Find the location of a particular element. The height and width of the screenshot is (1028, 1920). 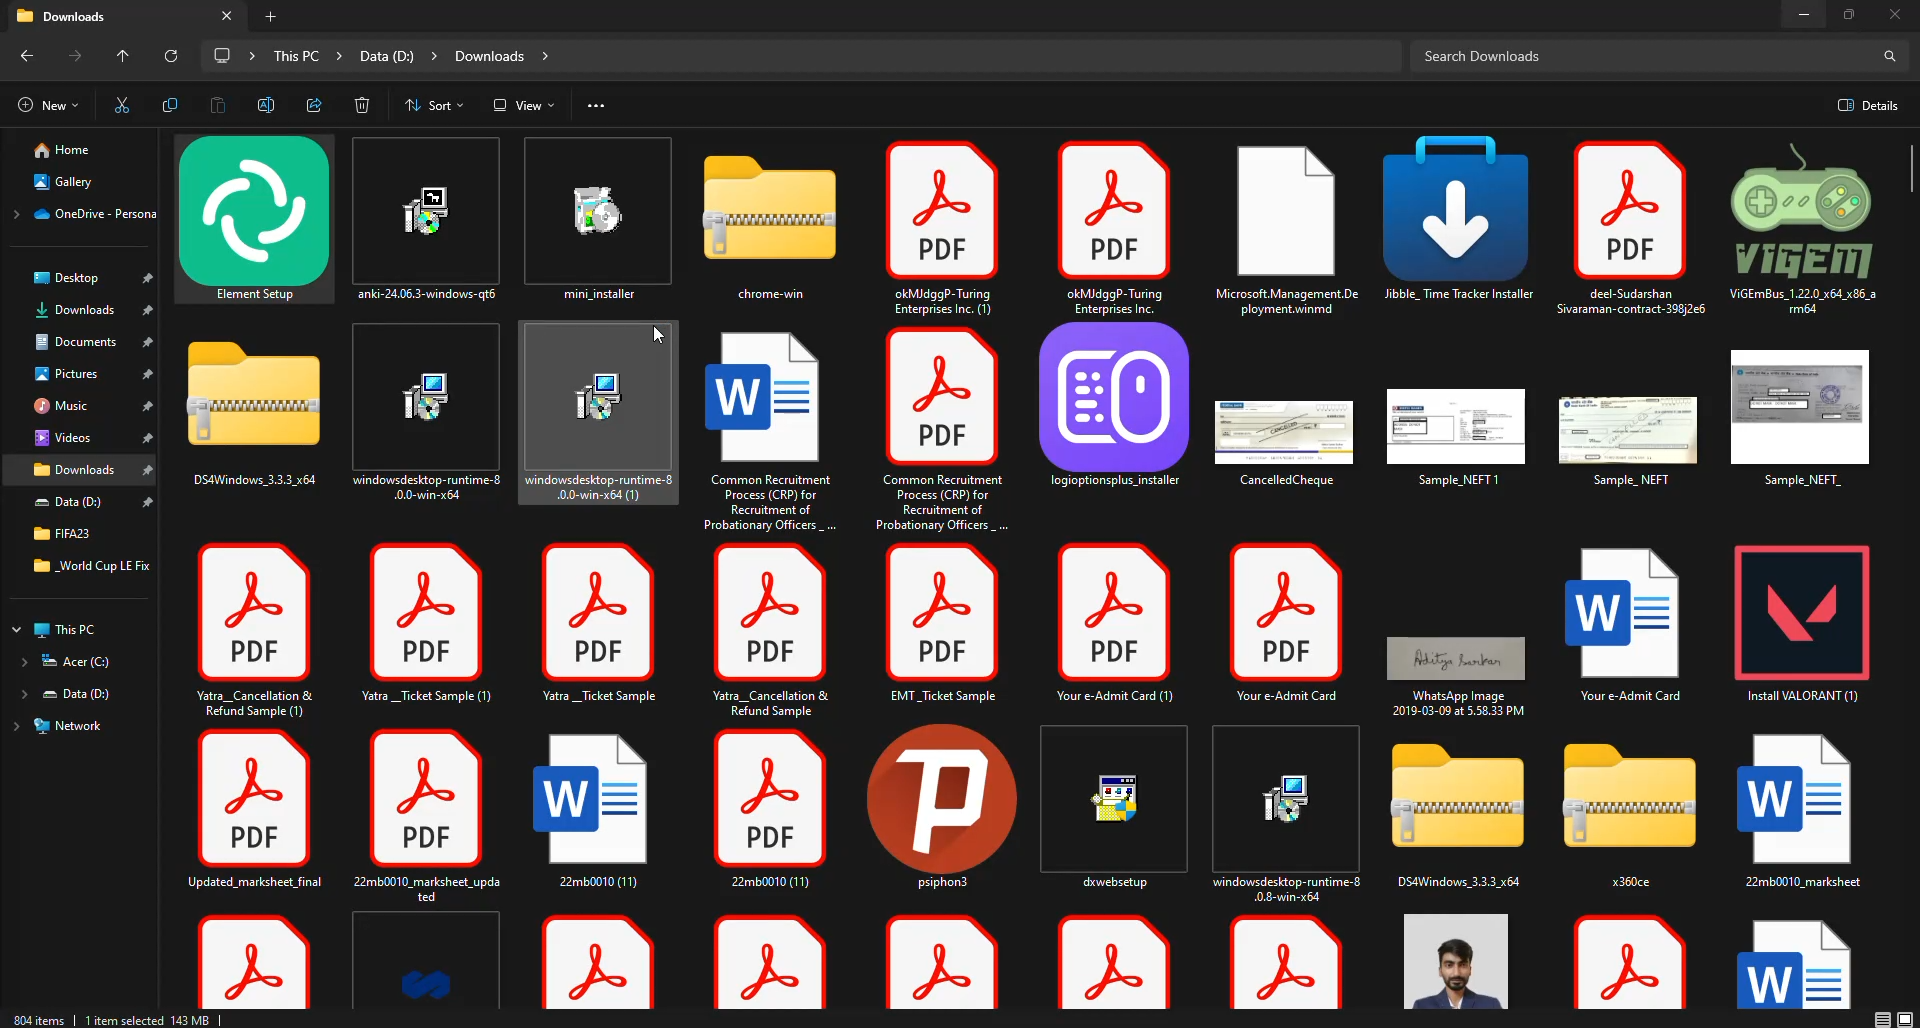

paste is located at coordinates (217, 106).